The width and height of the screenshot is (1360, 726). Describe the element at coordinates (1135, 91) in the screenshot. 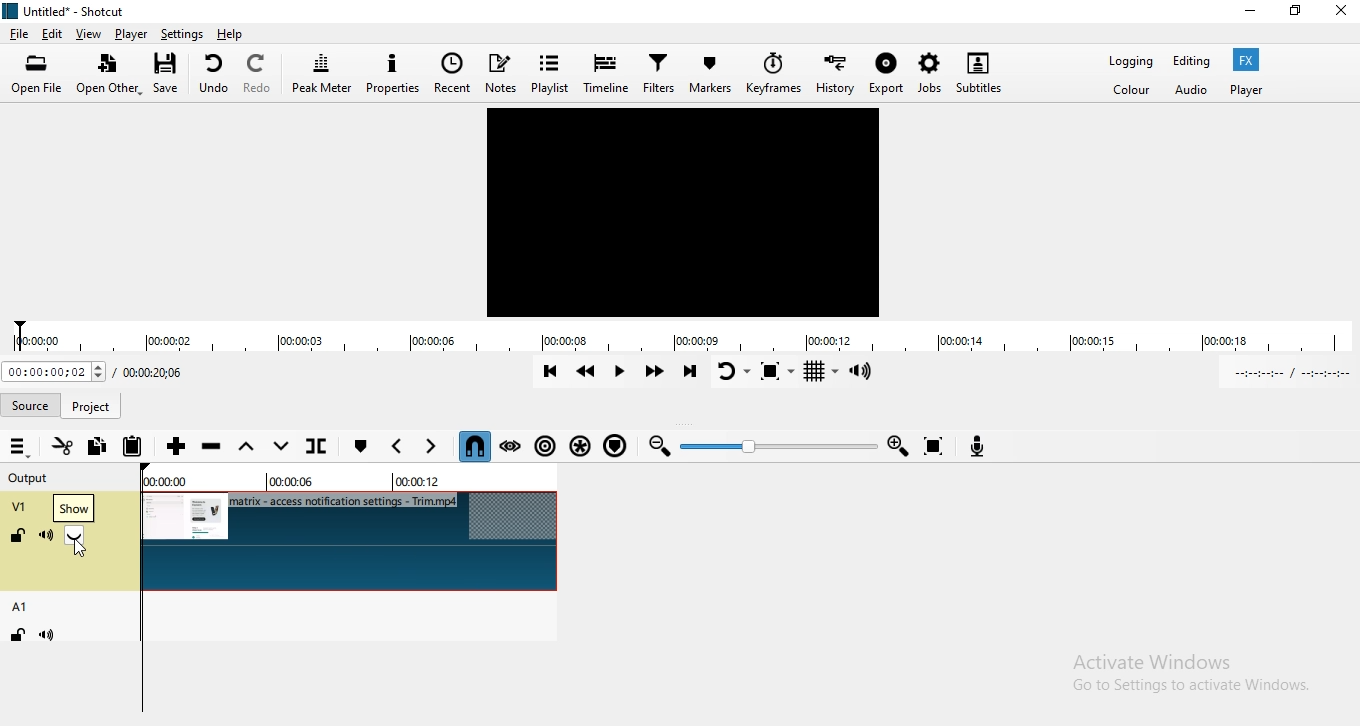

I see `Color` at that location.